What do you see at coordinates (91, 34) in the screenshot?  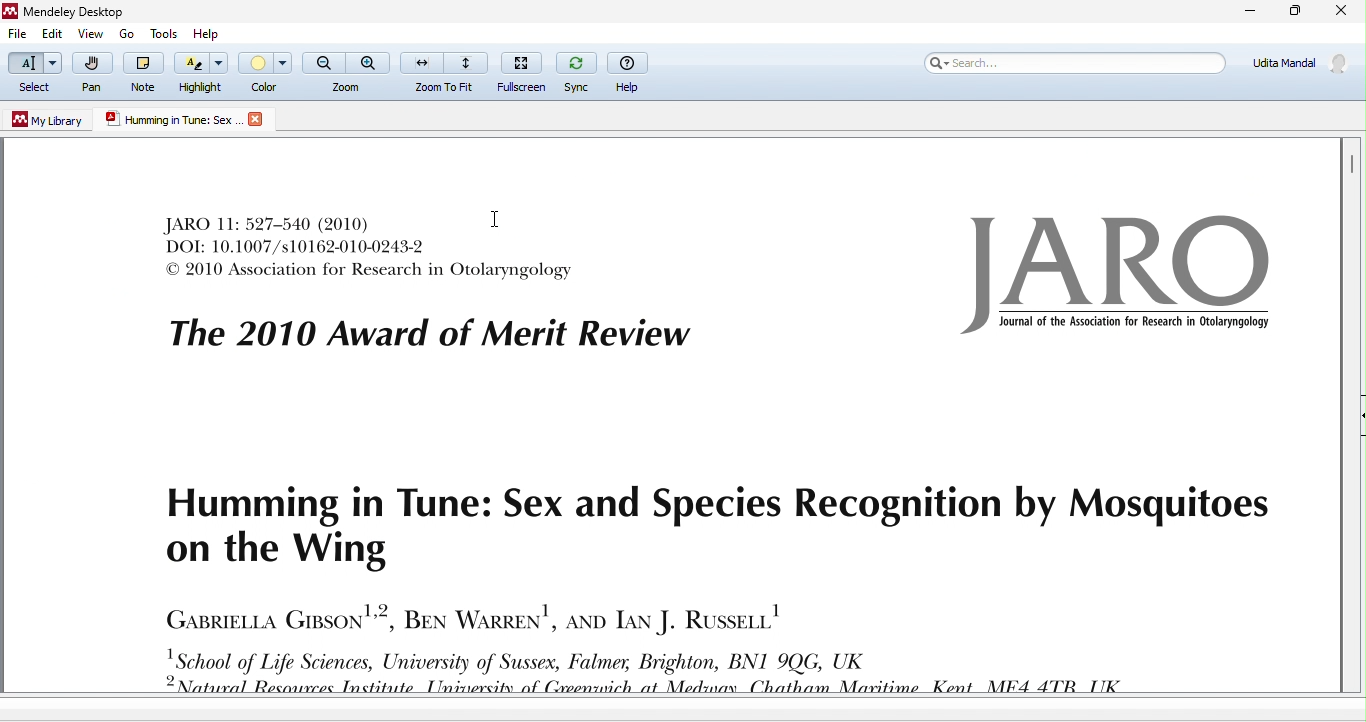 I see `view` at bounding box center [91, 34].